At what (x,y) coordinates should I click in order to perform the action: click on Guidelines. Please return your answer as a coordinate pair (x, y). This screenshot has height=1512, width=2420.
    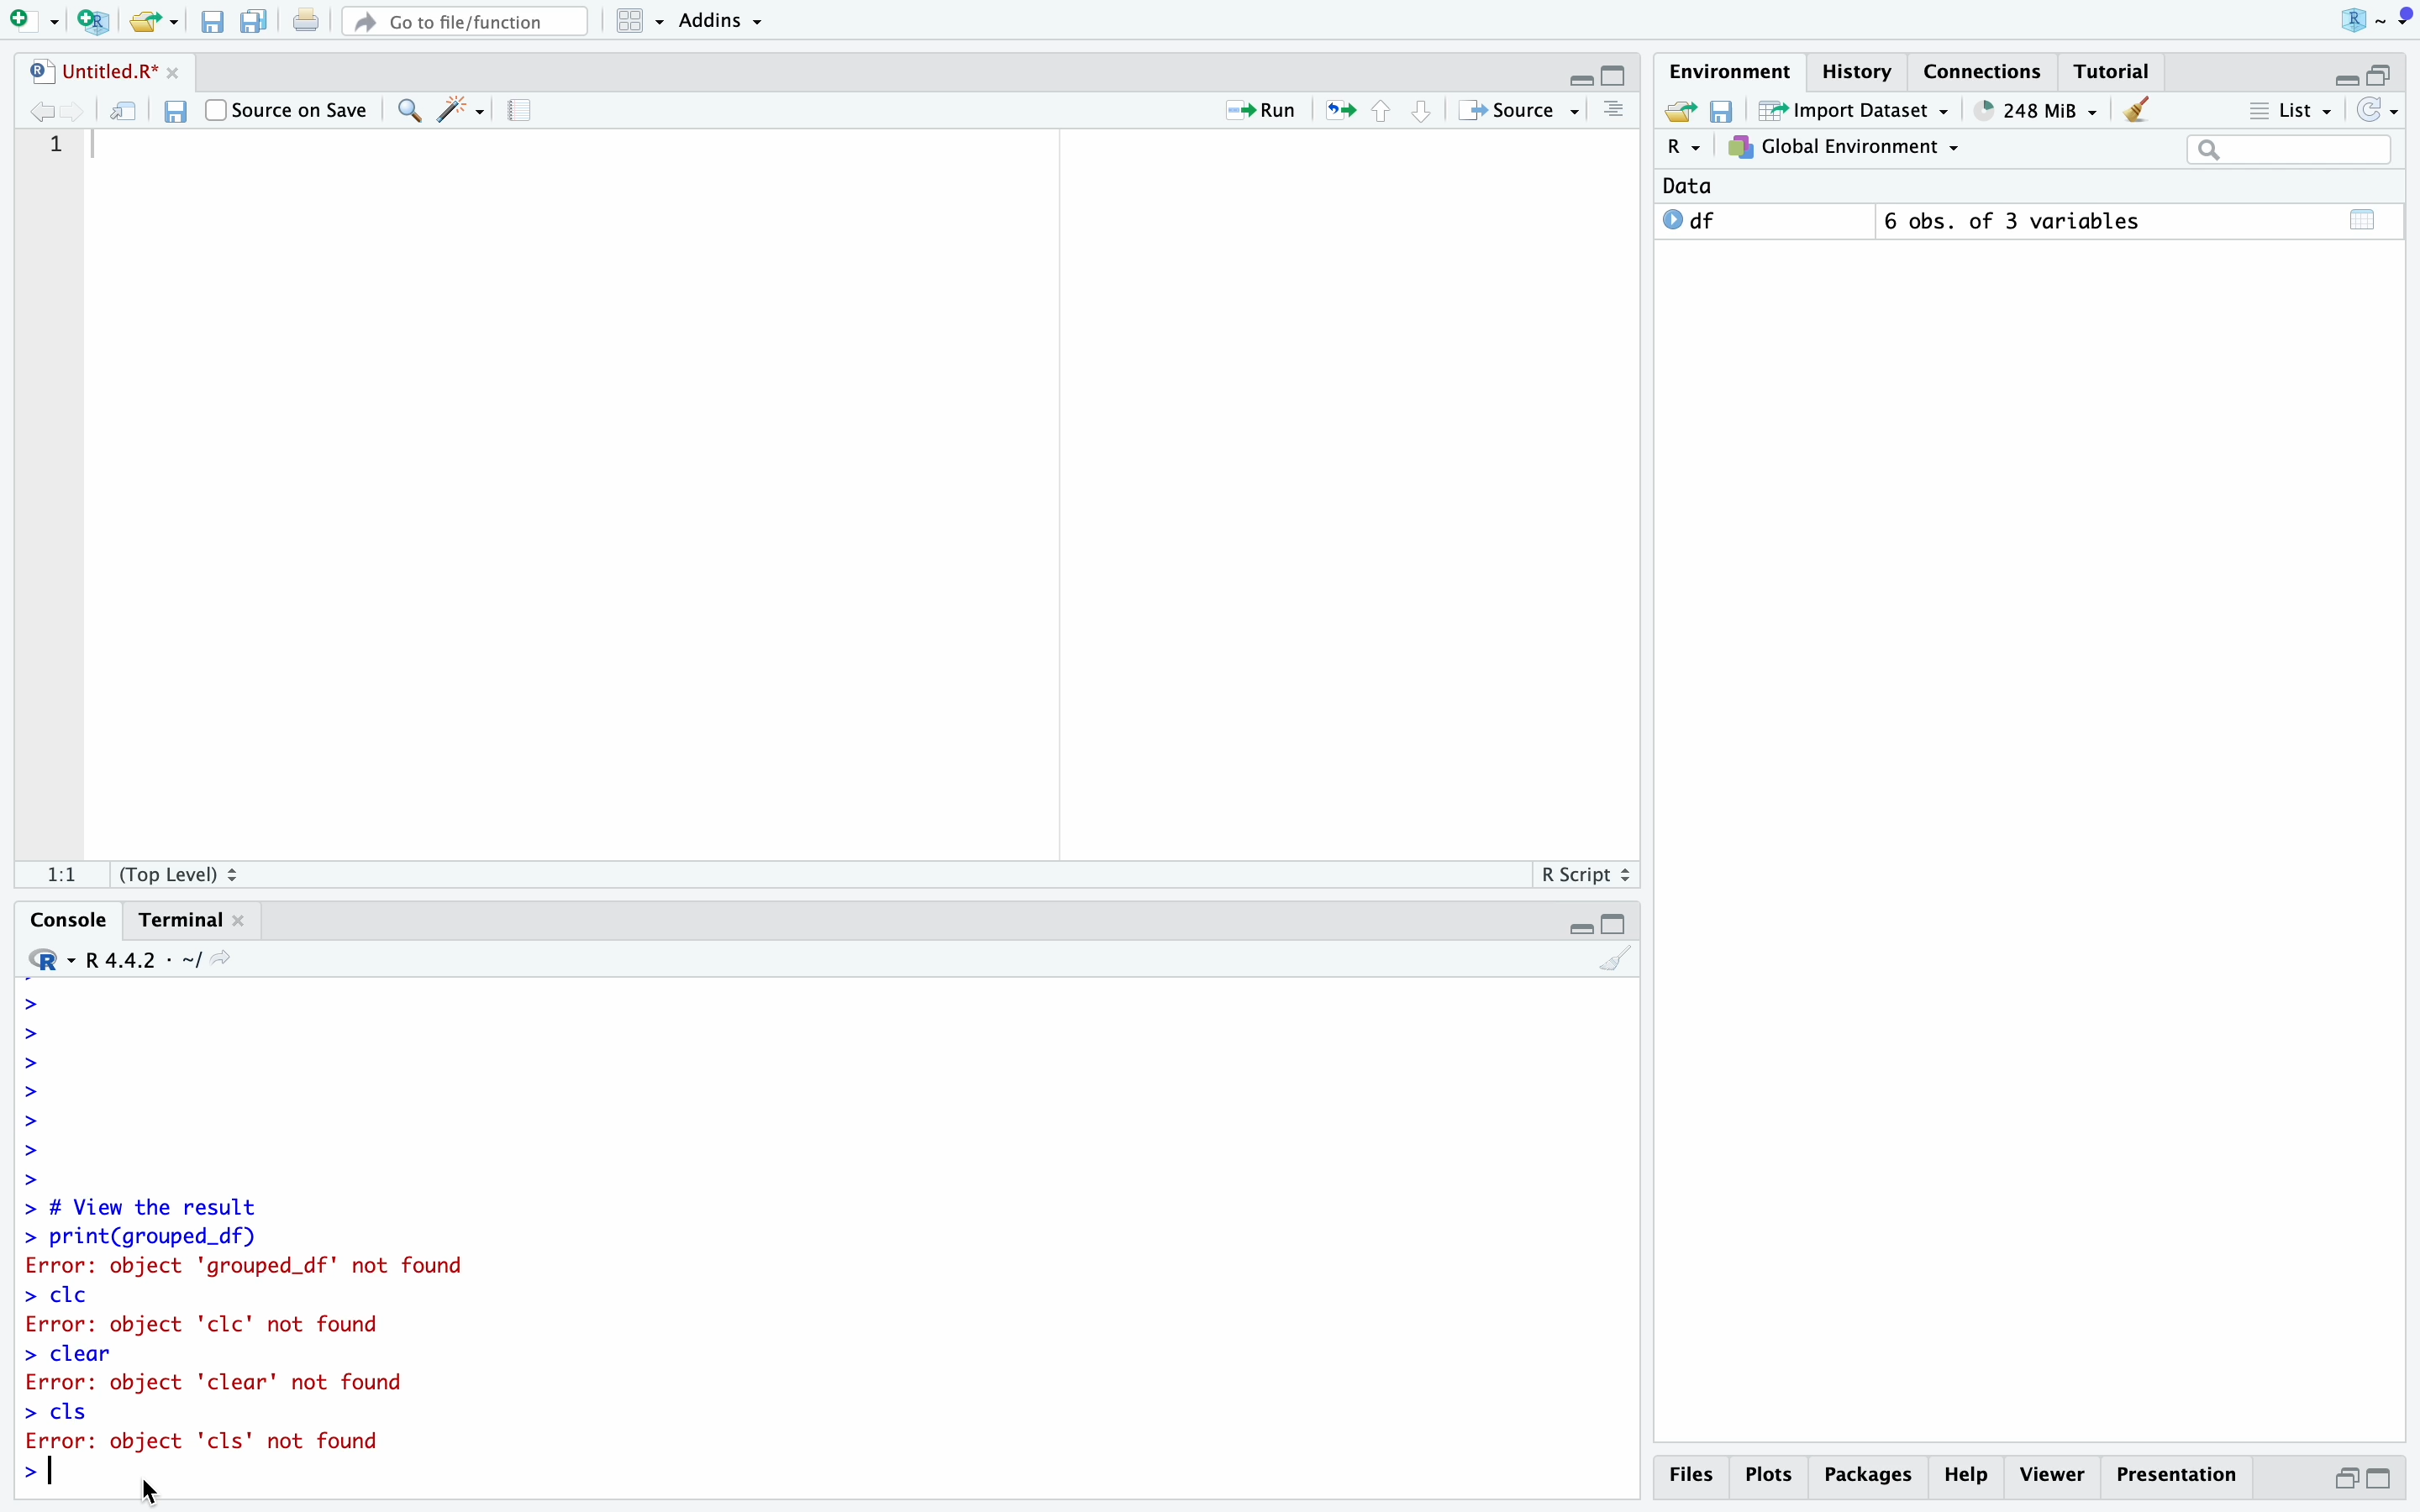
    Looking at the image, I should click on (526, 111).